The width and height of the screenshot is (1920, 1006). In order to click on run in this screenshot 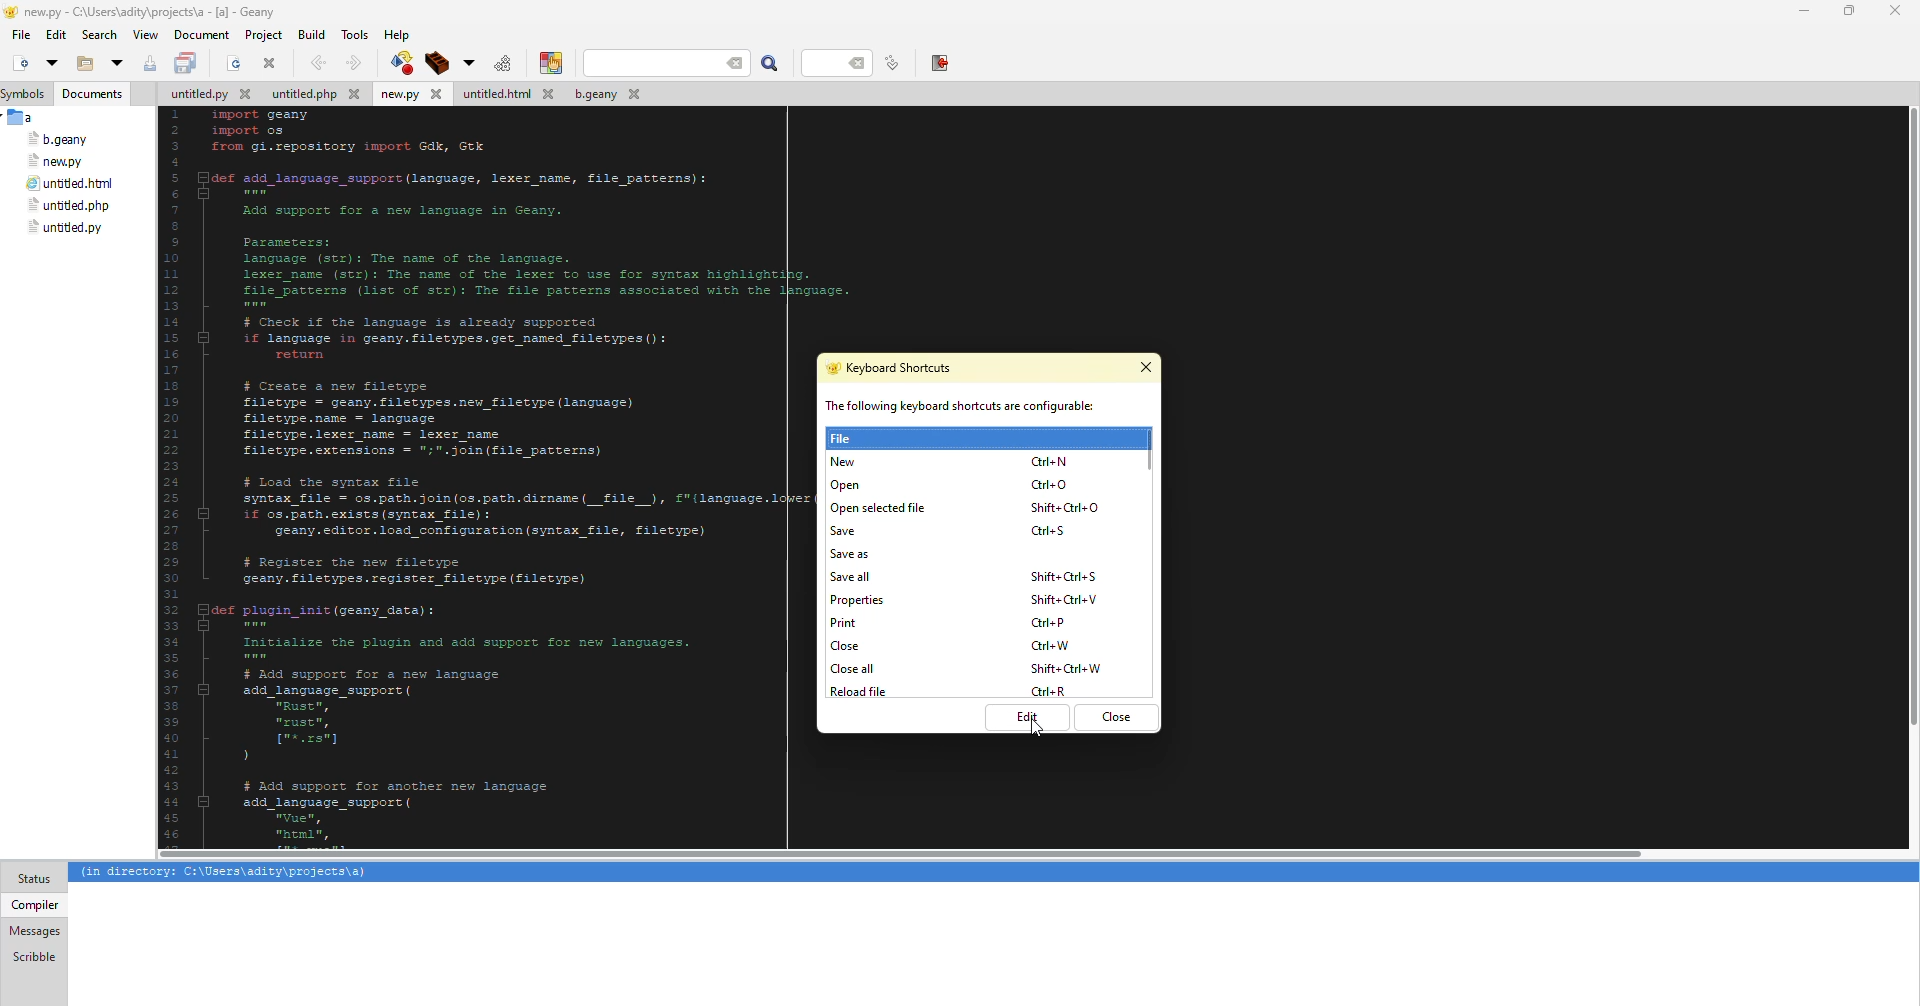, I will do `click(500, 63)`.